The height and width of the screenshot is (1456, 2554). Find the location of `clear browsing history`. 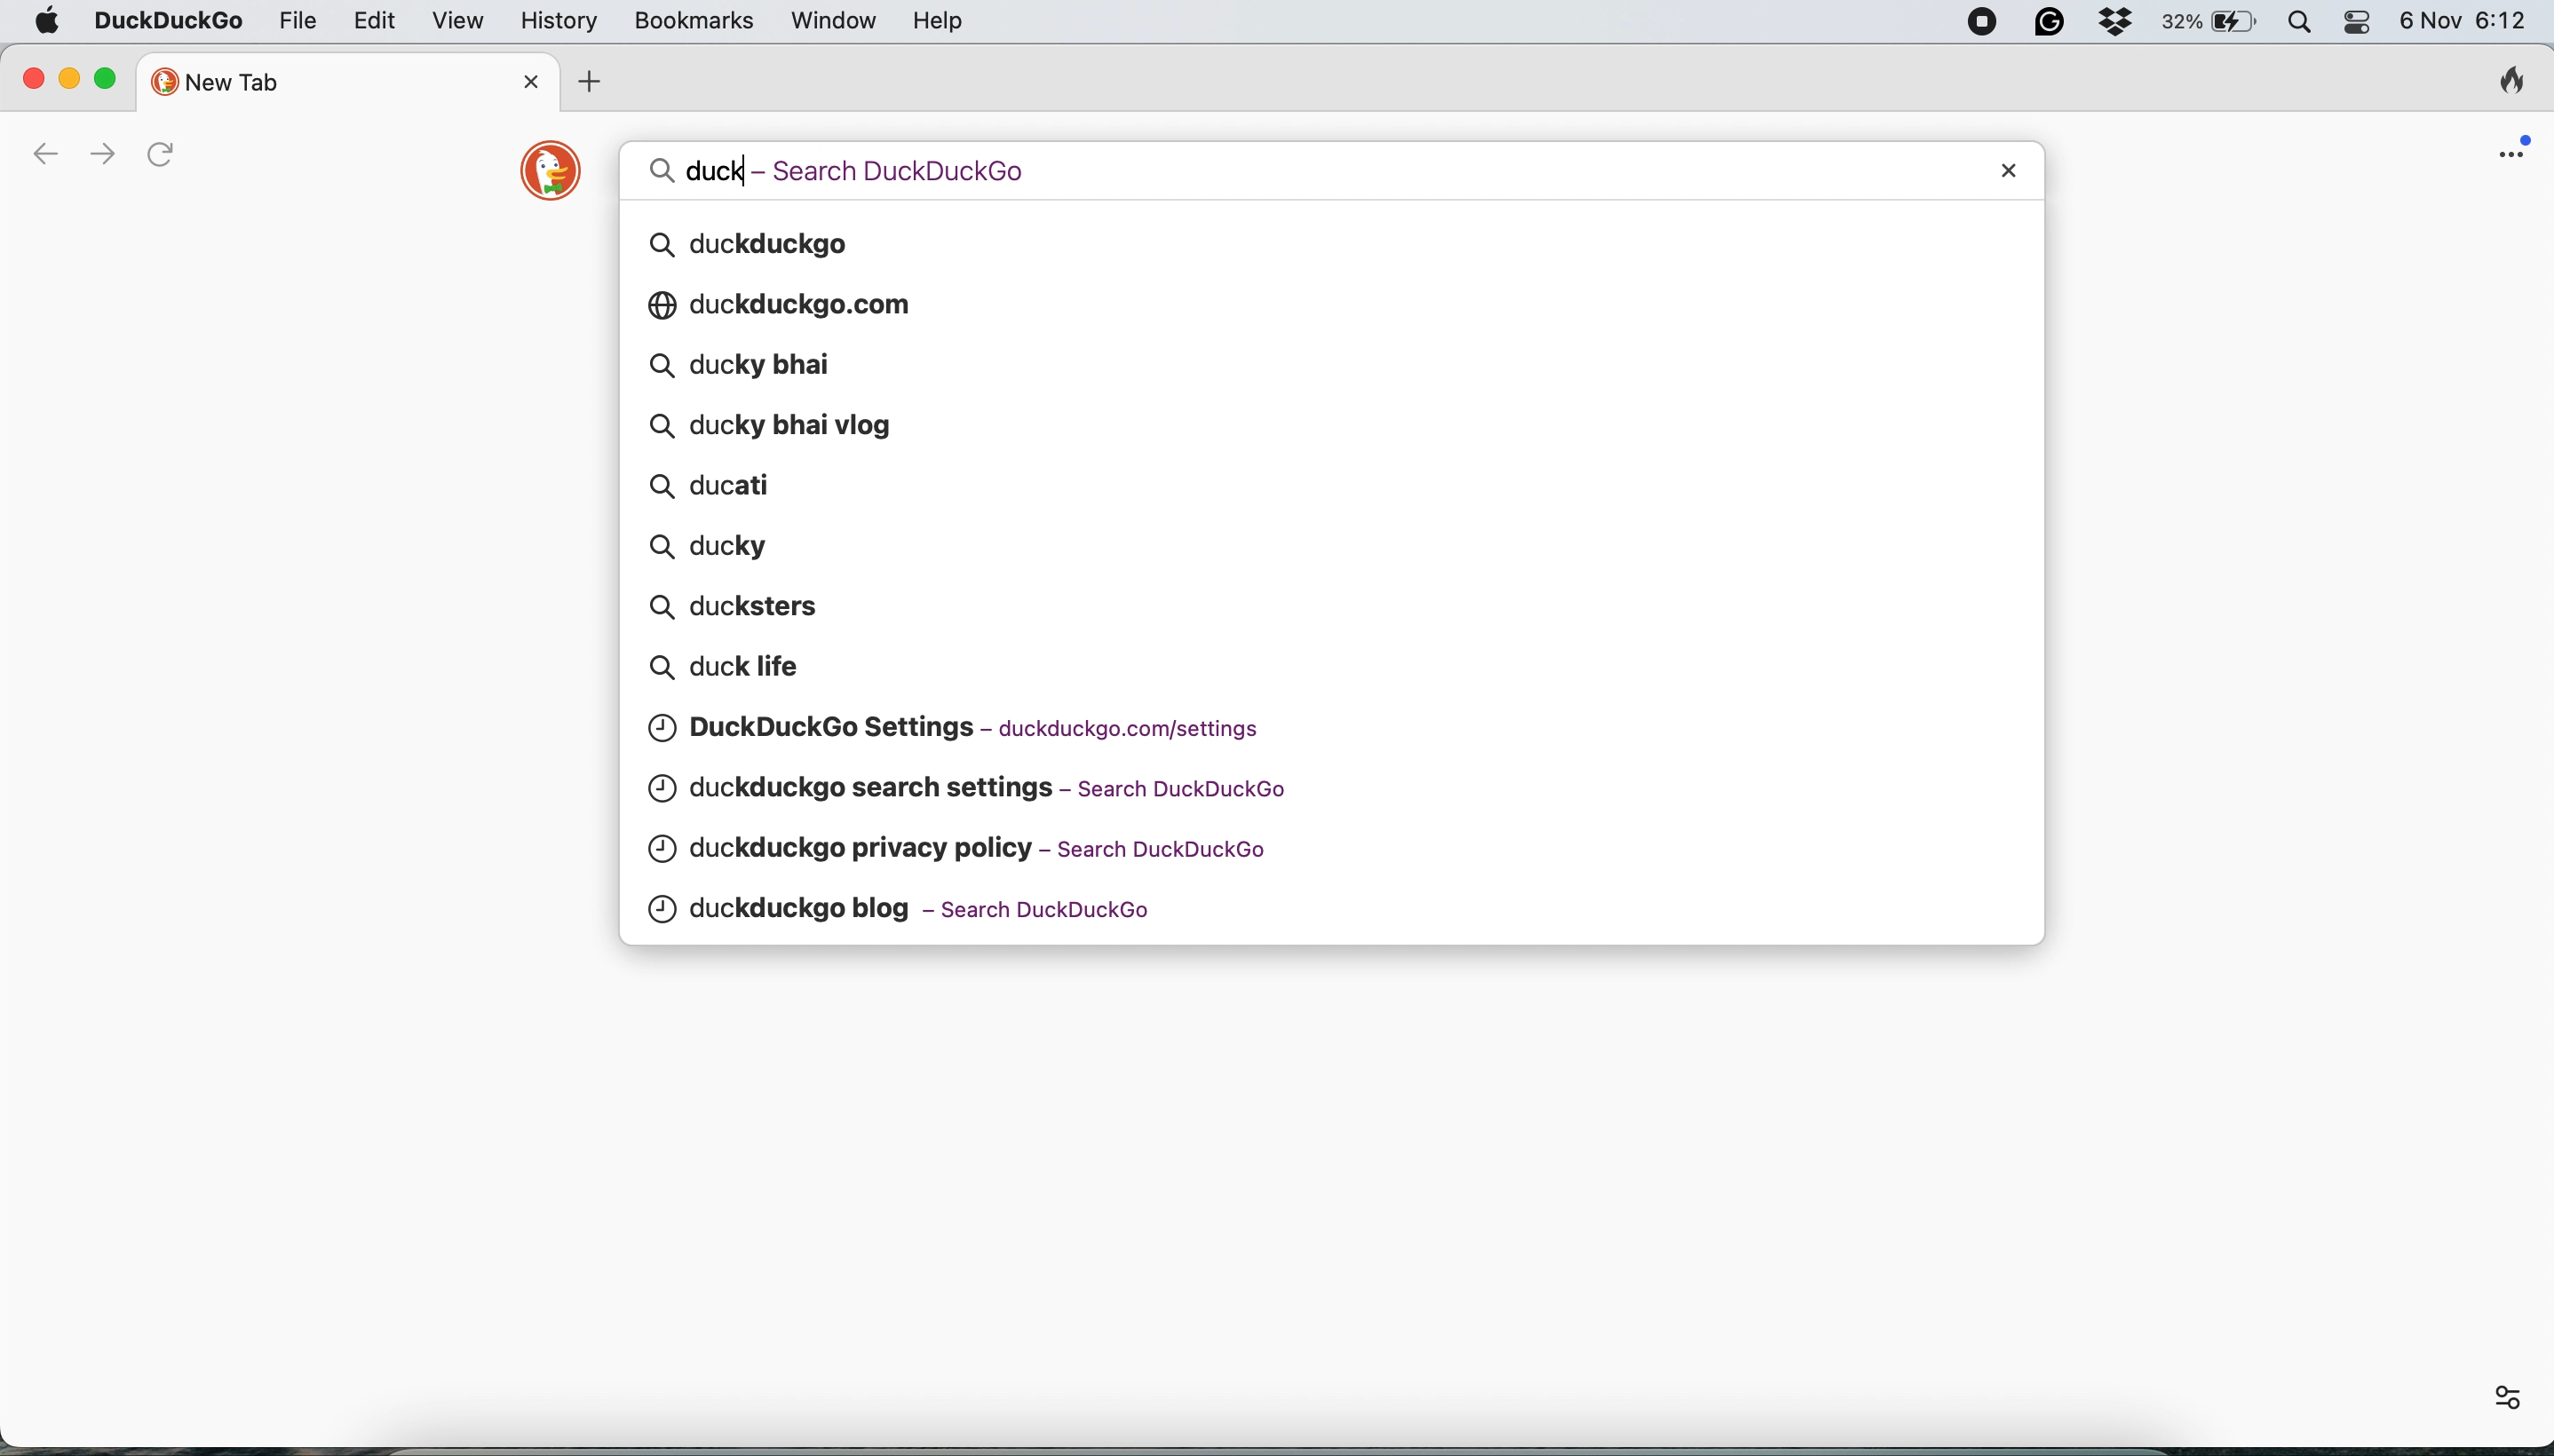

clear browsing history is located at coordinates (2510, 85).